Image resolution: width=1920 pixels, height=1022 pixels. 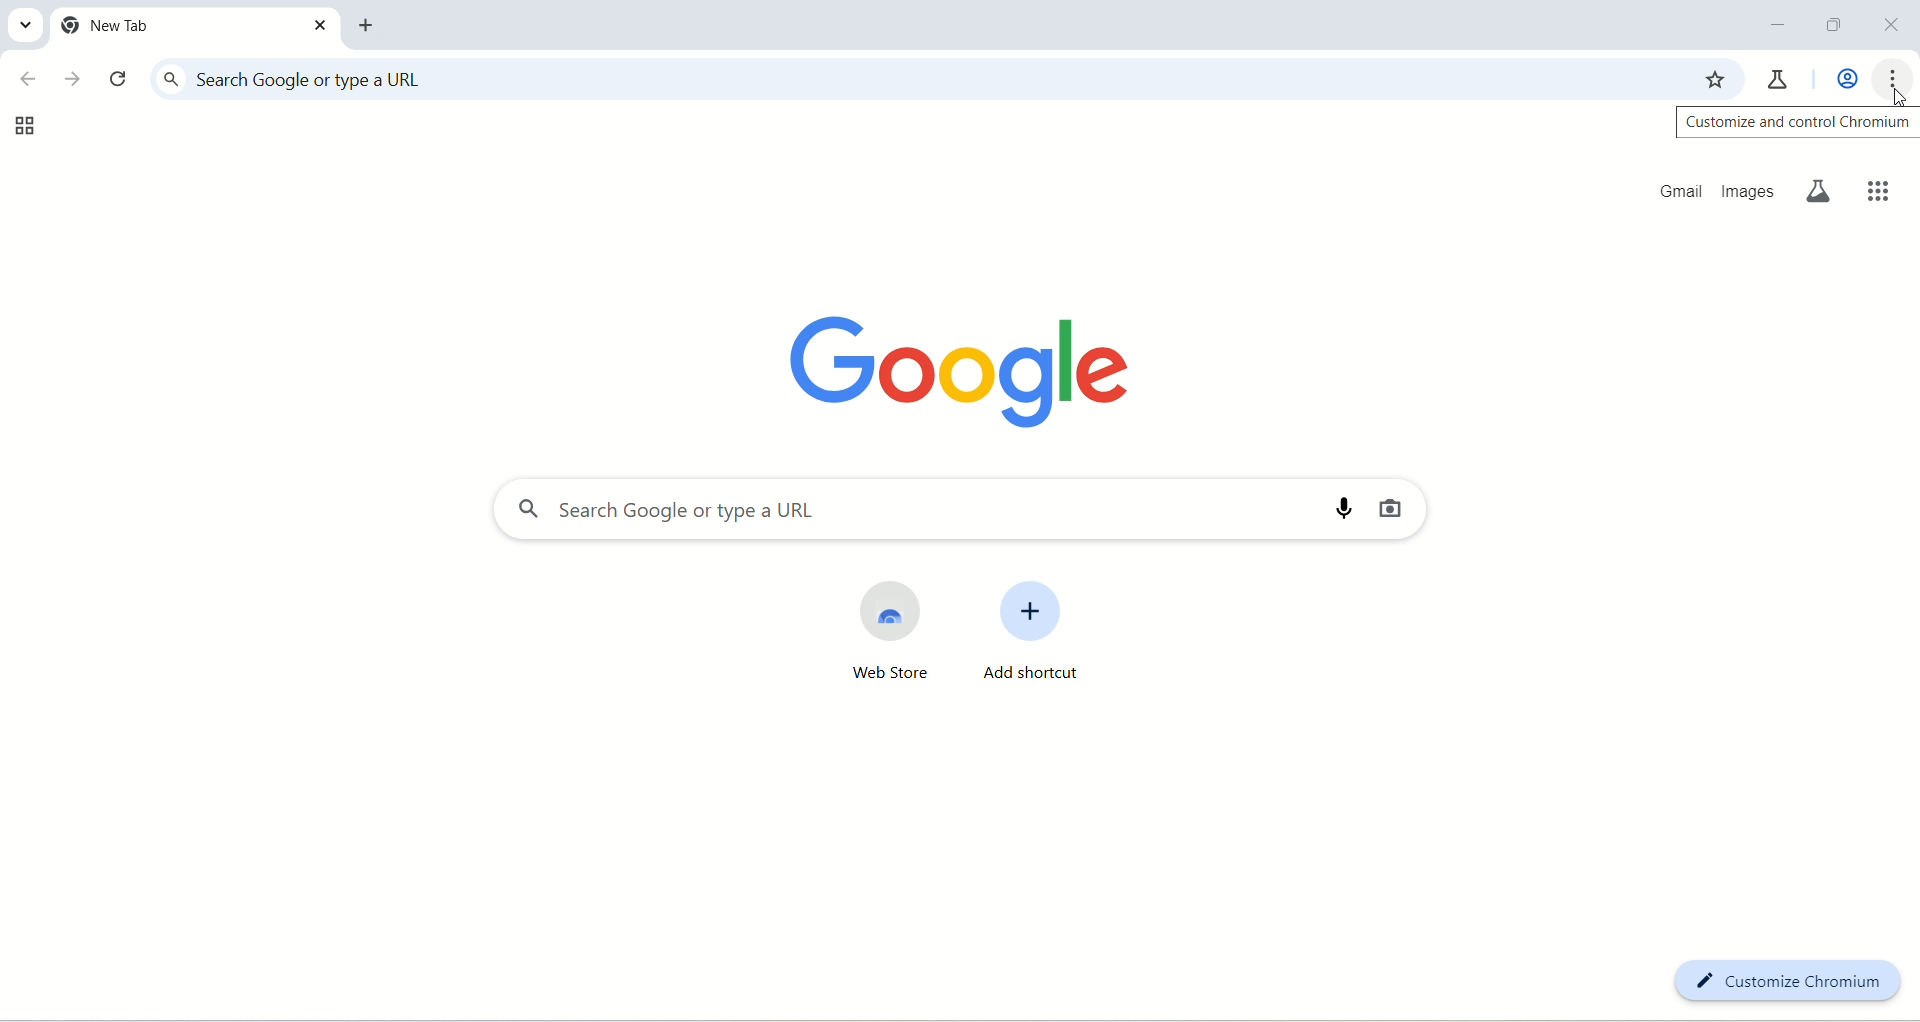 What do you see at coordinates (928, 366) in the screenshot?
I see `google` at bounding box center [928, 366].